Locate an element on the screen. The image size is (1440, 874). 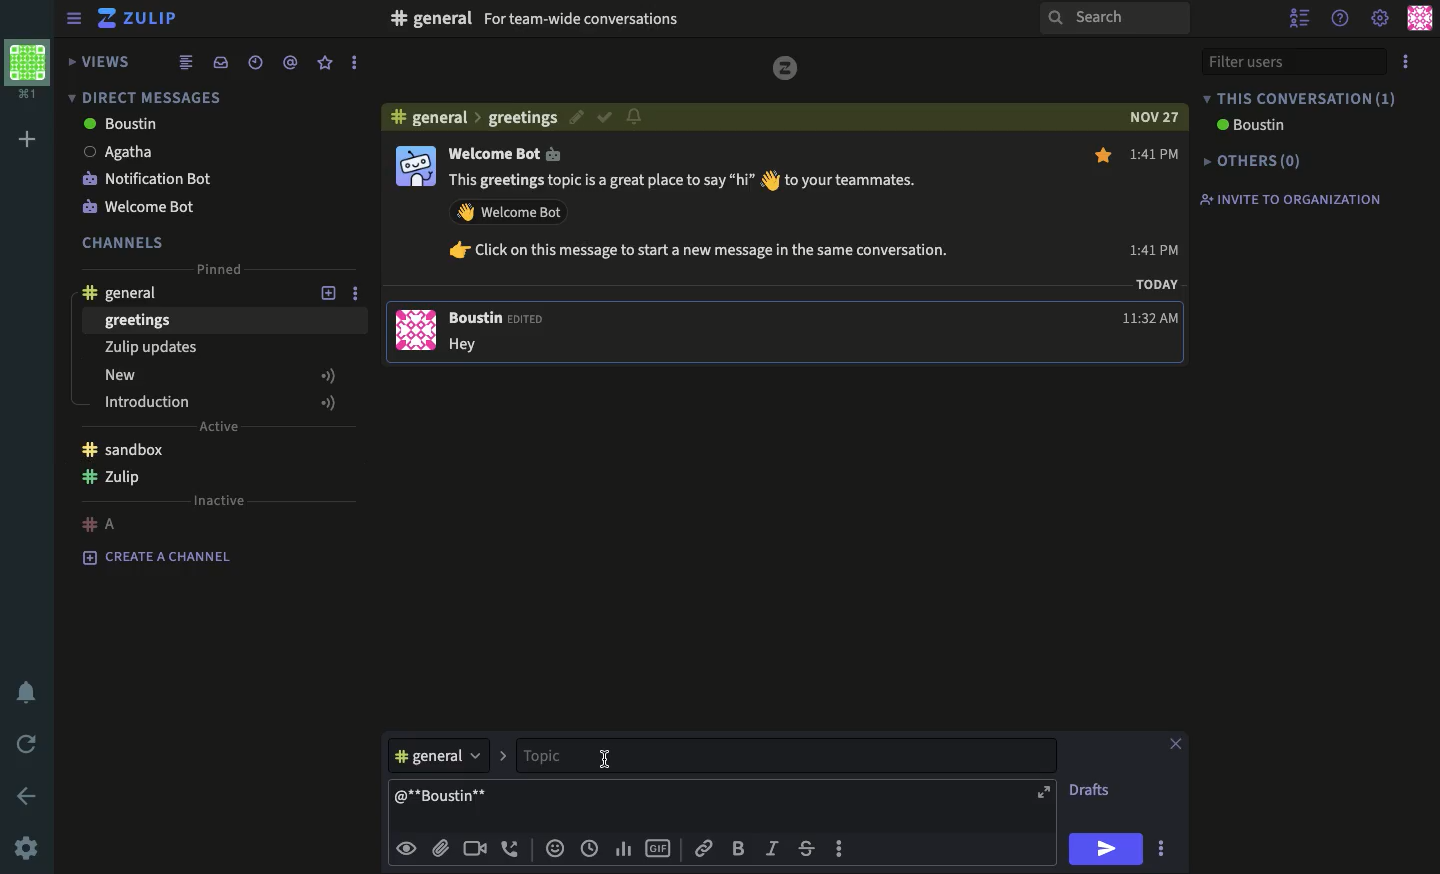
11:32 AM is located at coordinates (1153, 319).